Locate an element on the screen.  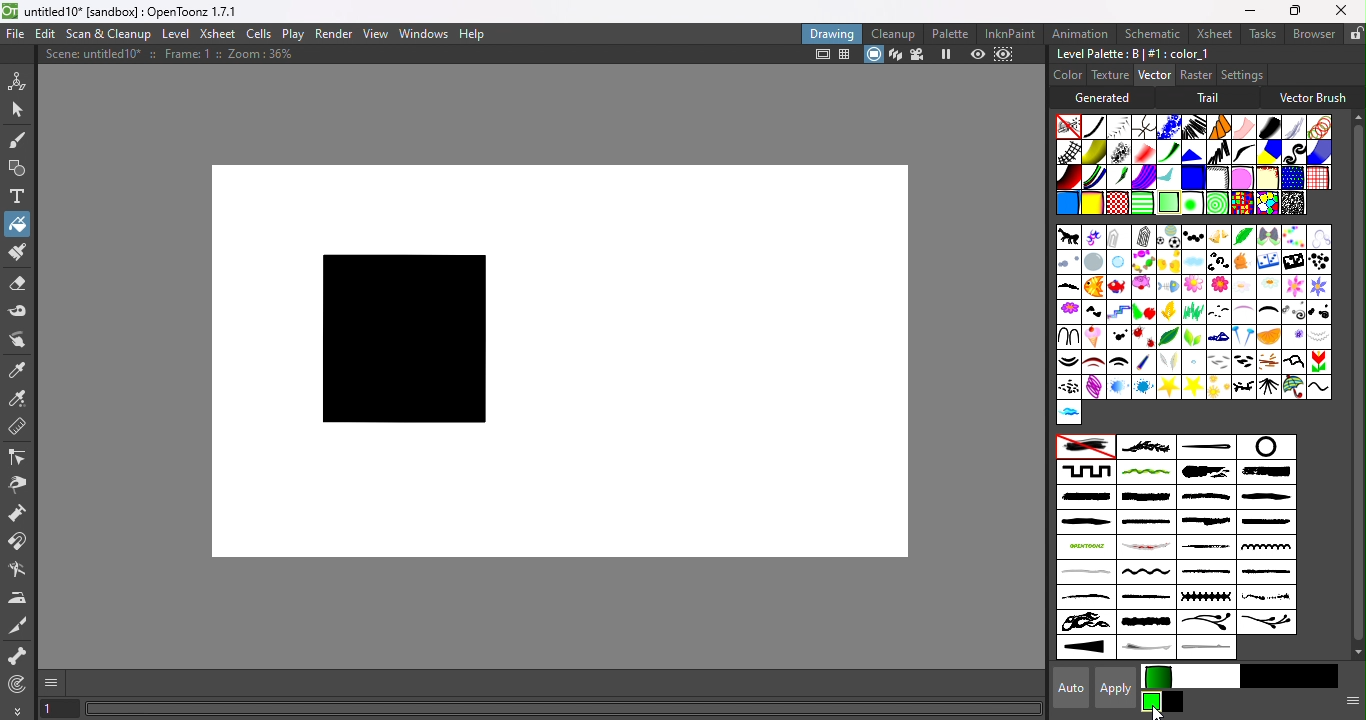
Shade is located at coordinates (1068, 177).